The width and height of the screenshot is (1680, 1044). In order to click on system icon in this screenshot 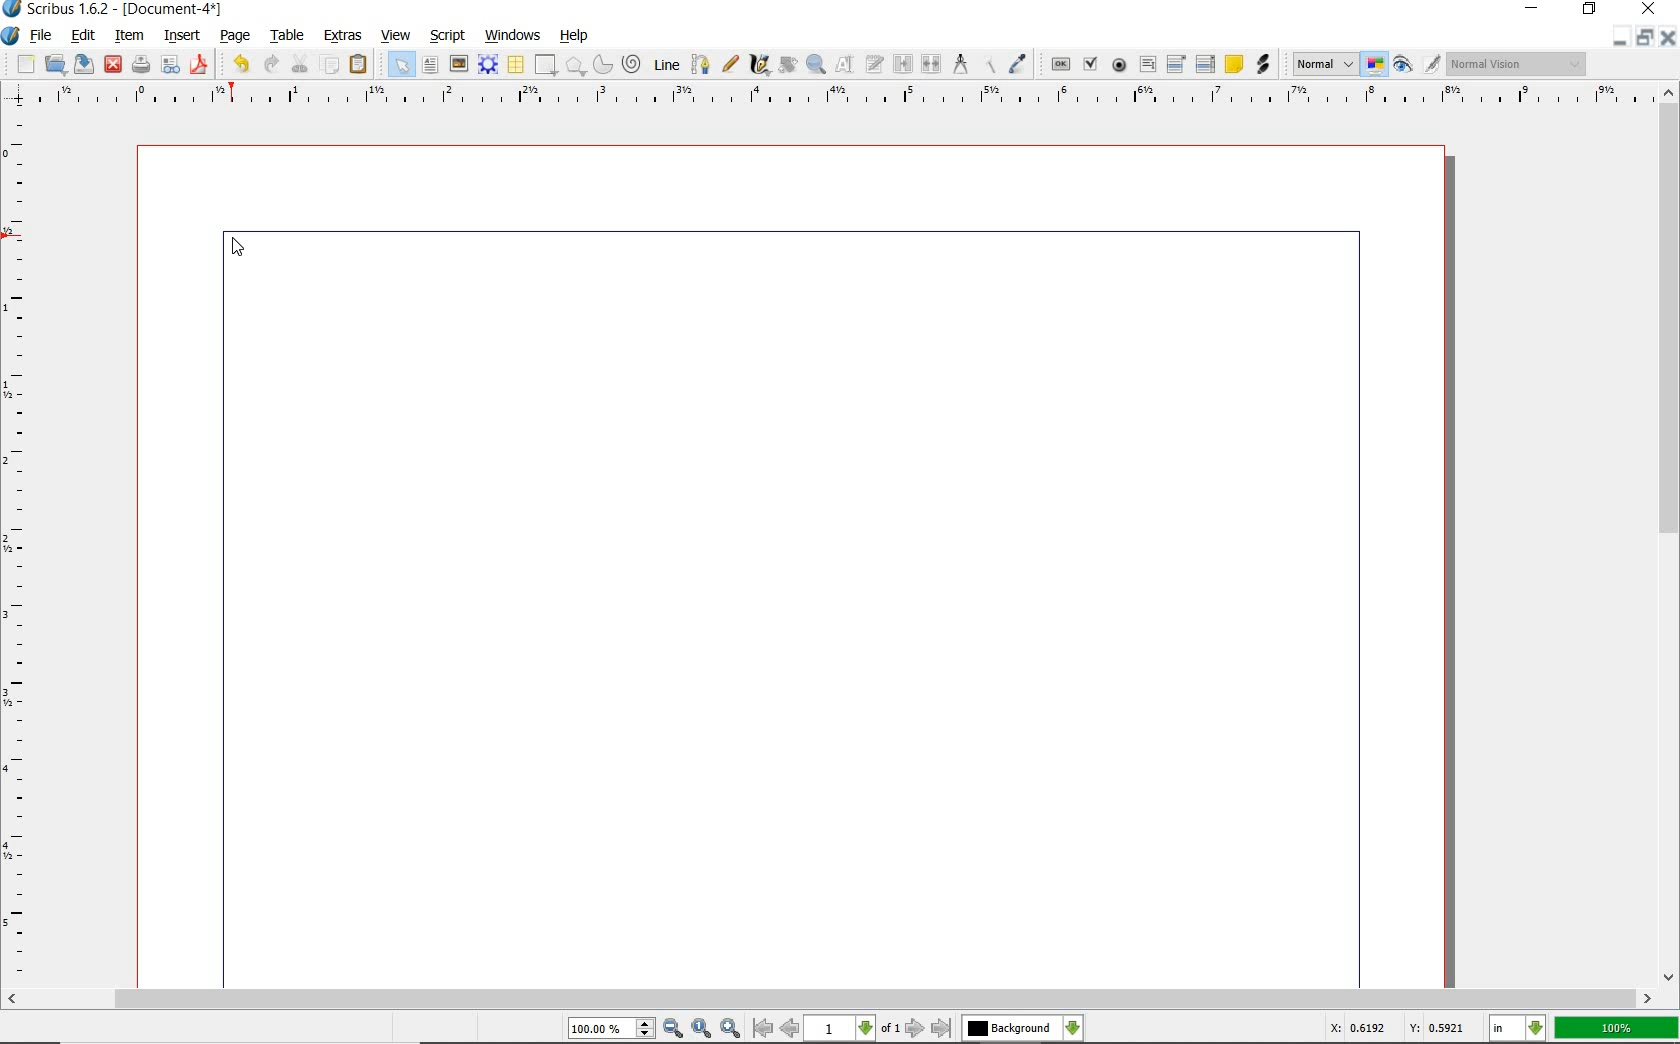, I will do `click(11, 35)`.